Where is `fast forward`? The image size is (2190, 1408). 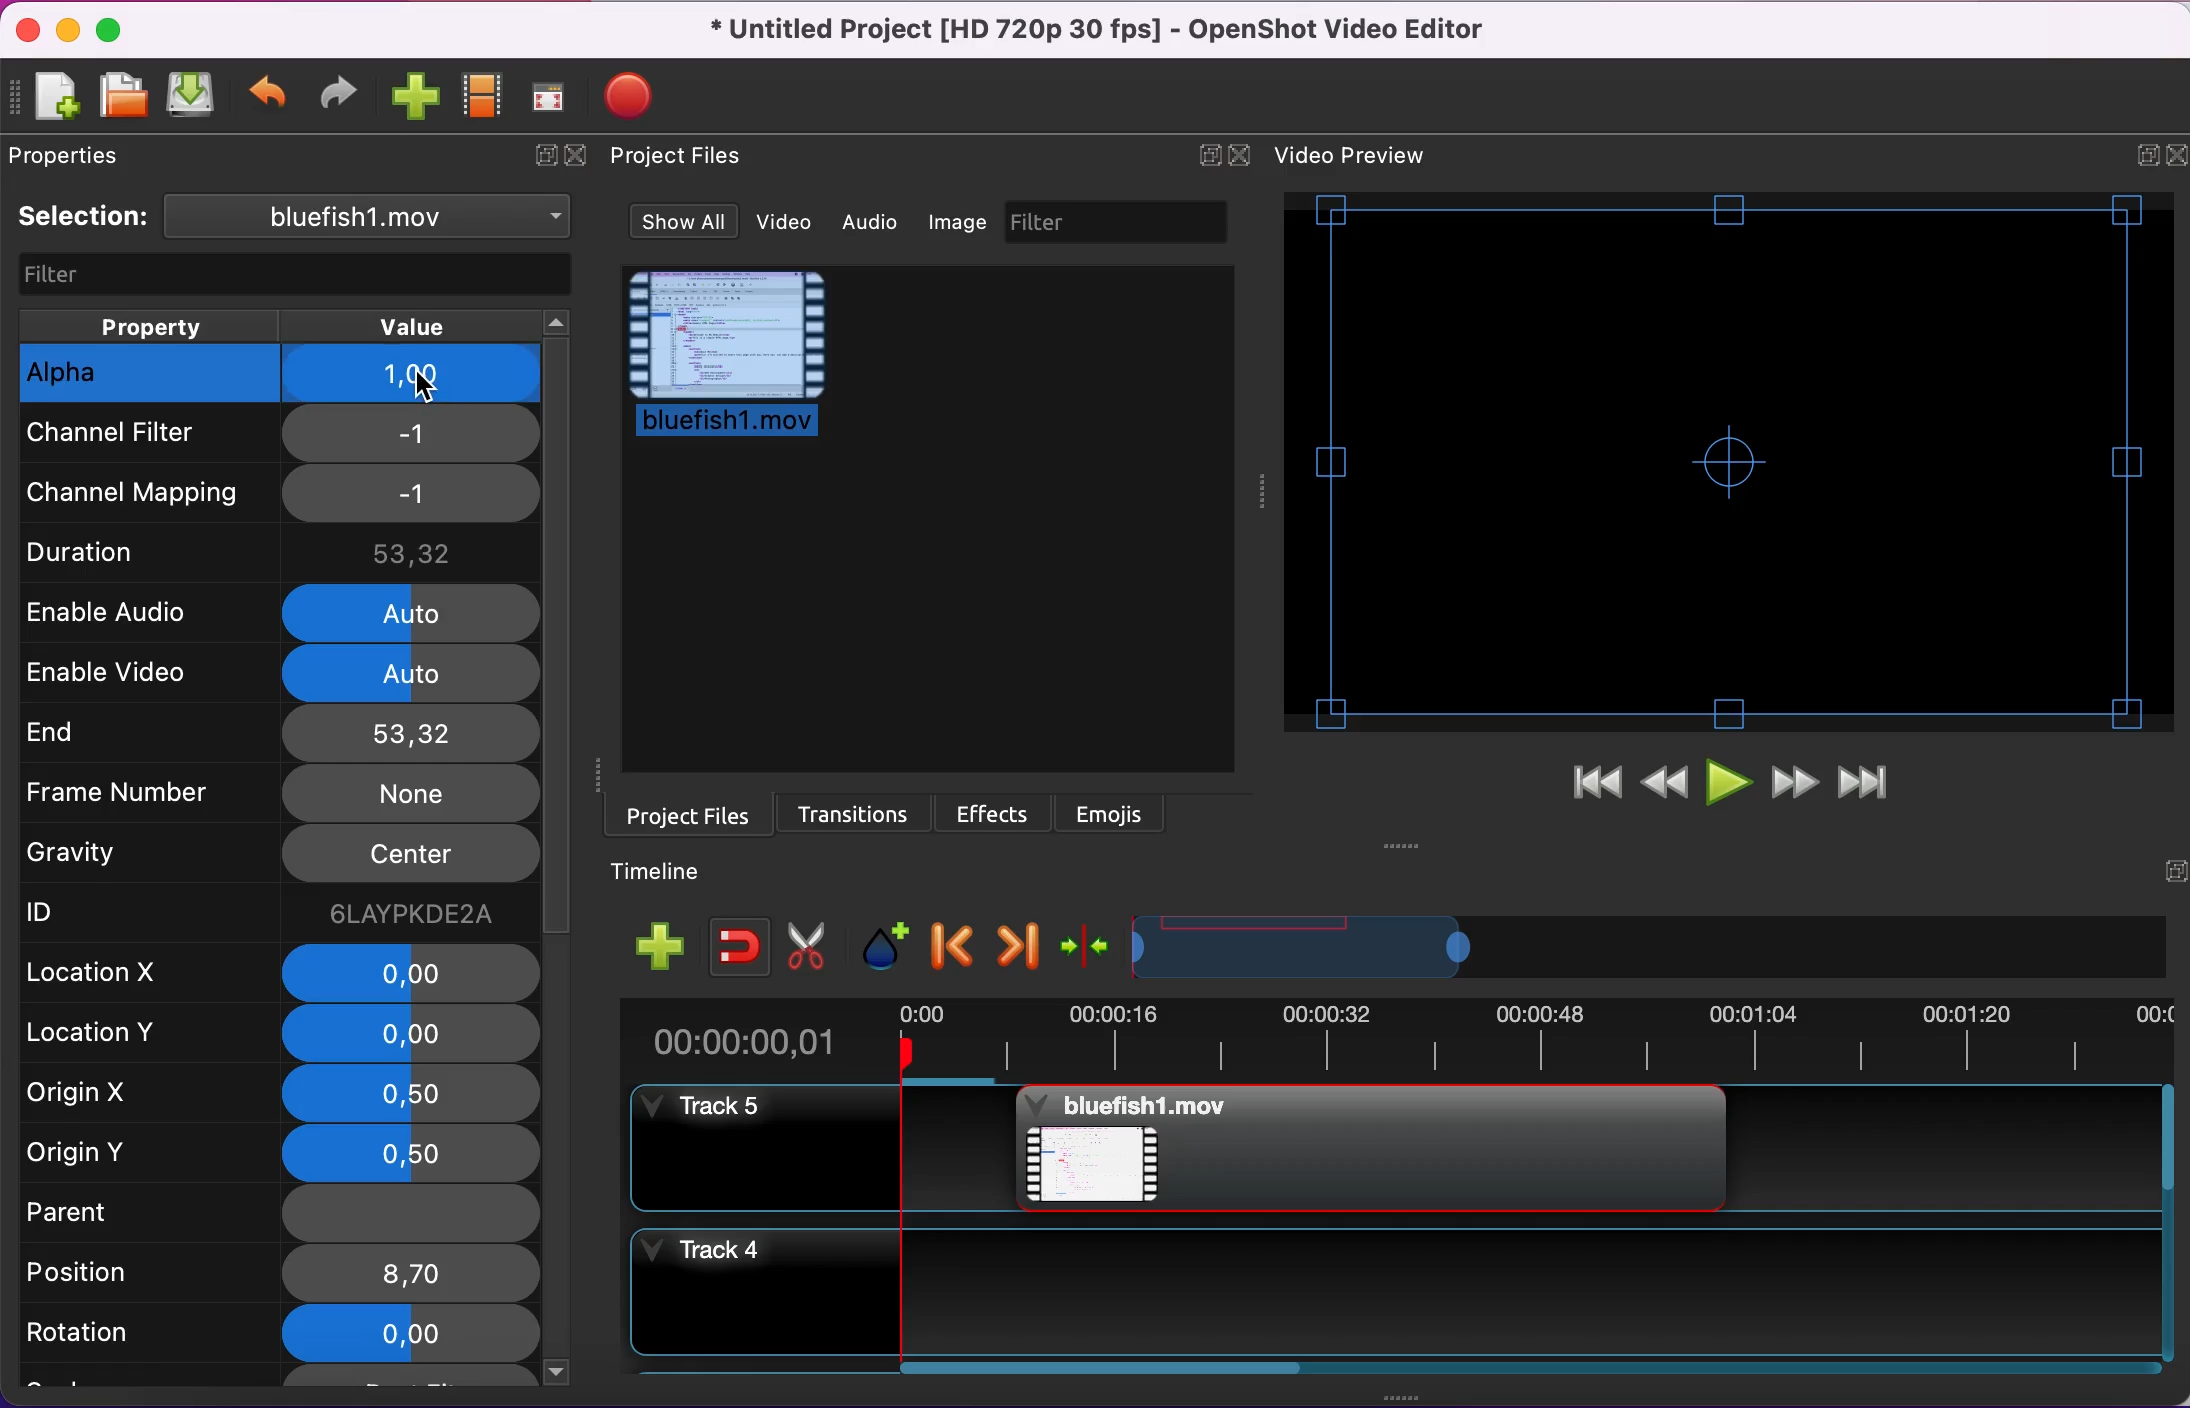 fast forward is located at coordinates (1797, 783).